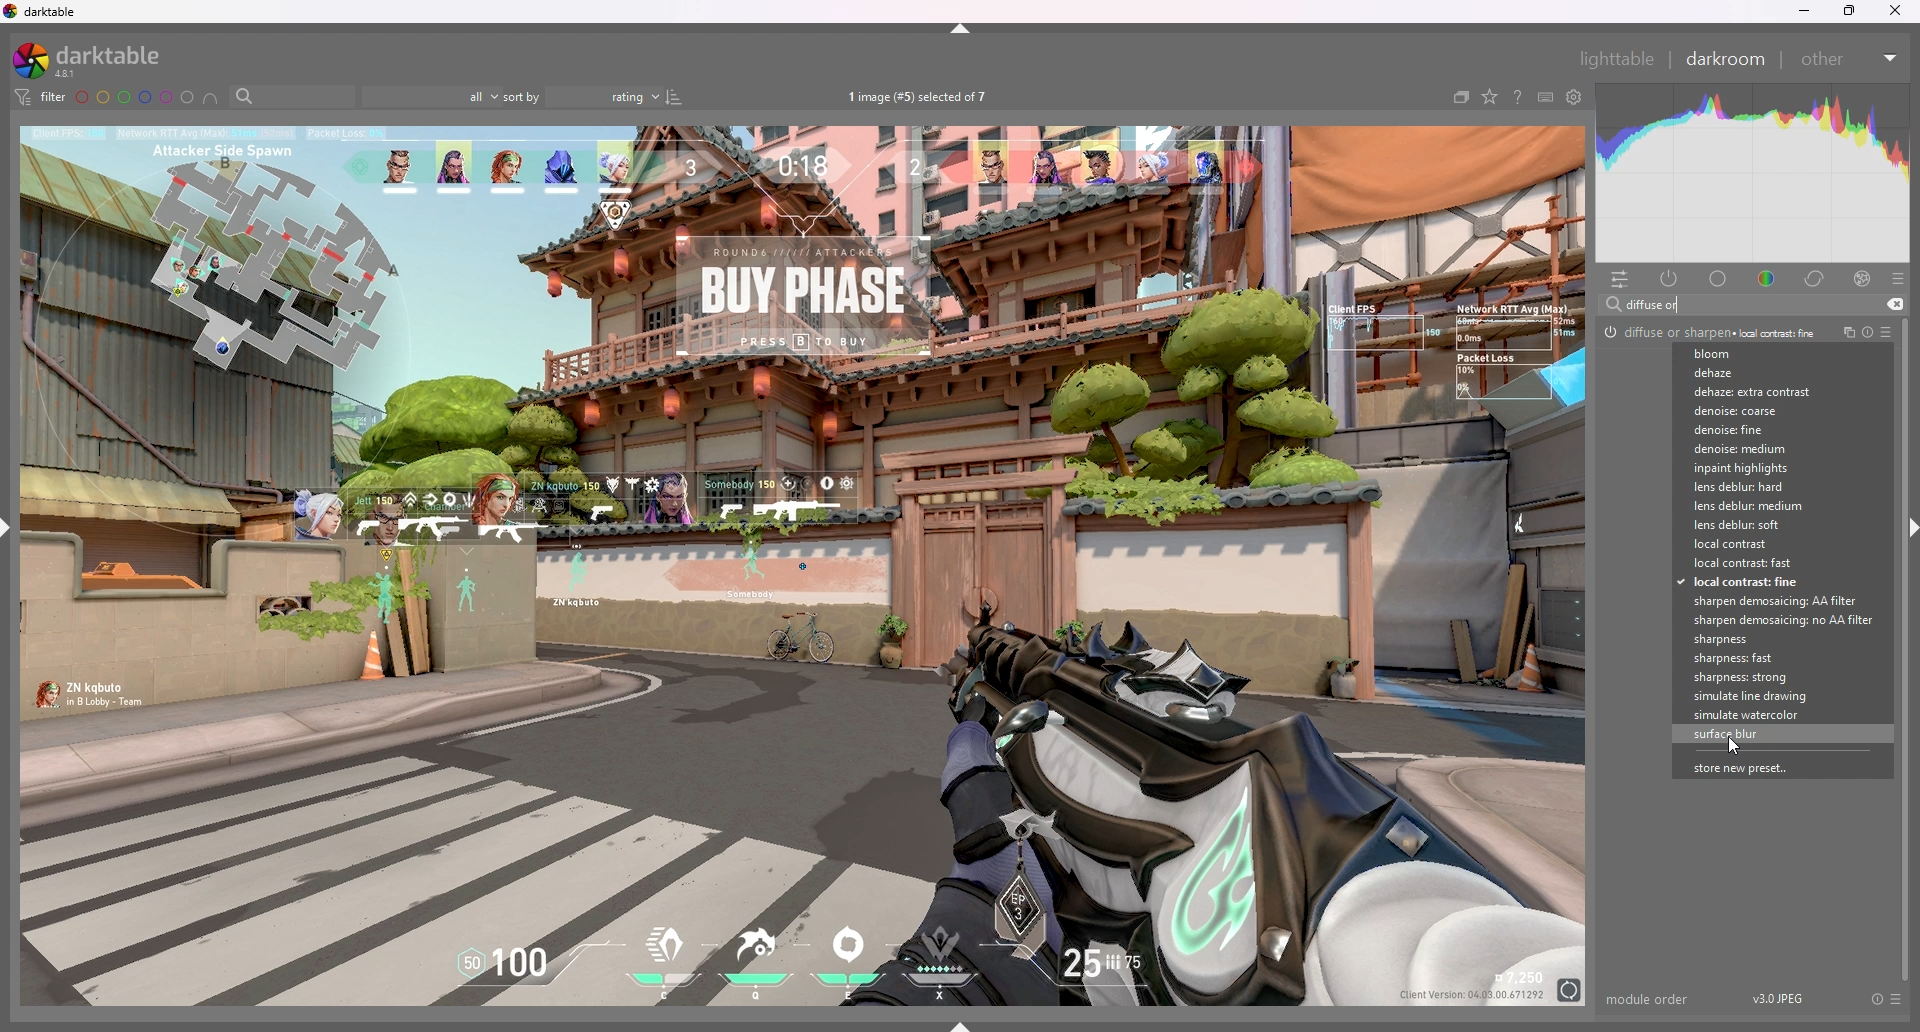 The image size is (1920, 1032). Describe the element at coordinates (1781, 997) in the screenshot. I see `version` at that location.